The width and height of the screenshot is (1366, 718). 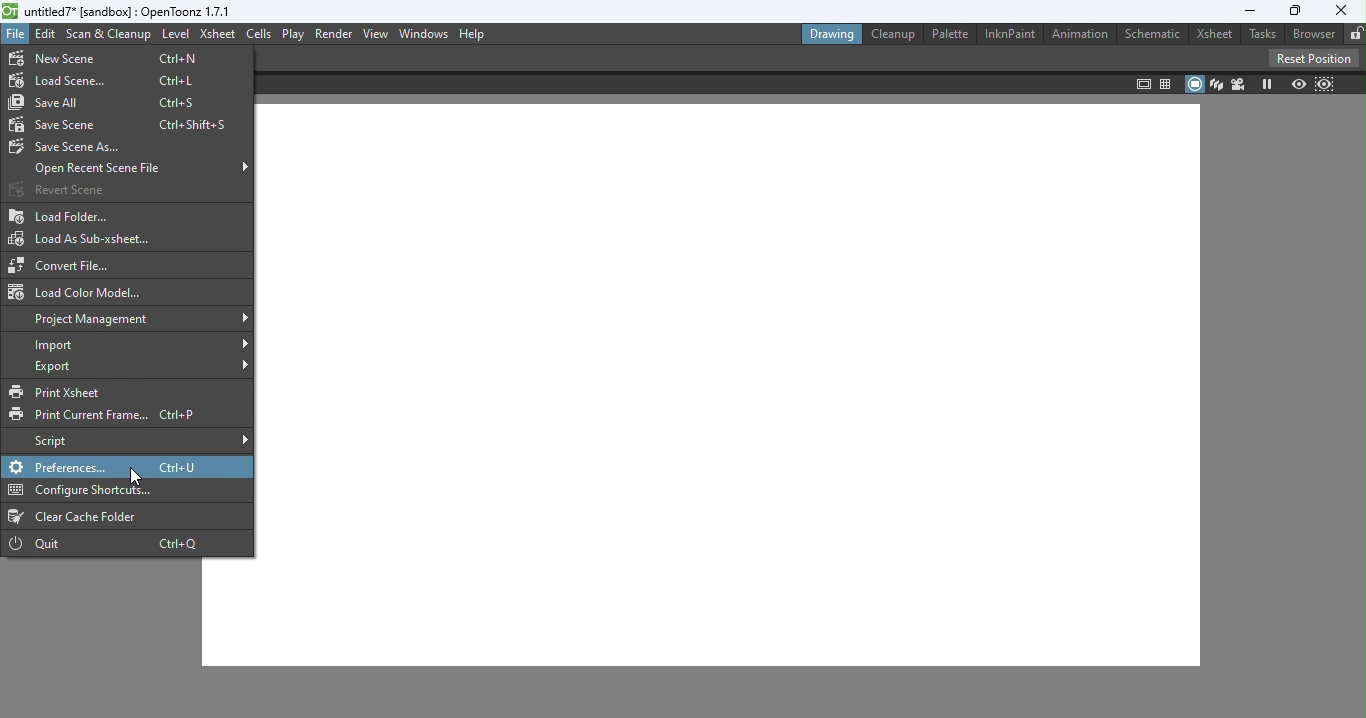 I want to click on cursor, so click(x=141, y=477).